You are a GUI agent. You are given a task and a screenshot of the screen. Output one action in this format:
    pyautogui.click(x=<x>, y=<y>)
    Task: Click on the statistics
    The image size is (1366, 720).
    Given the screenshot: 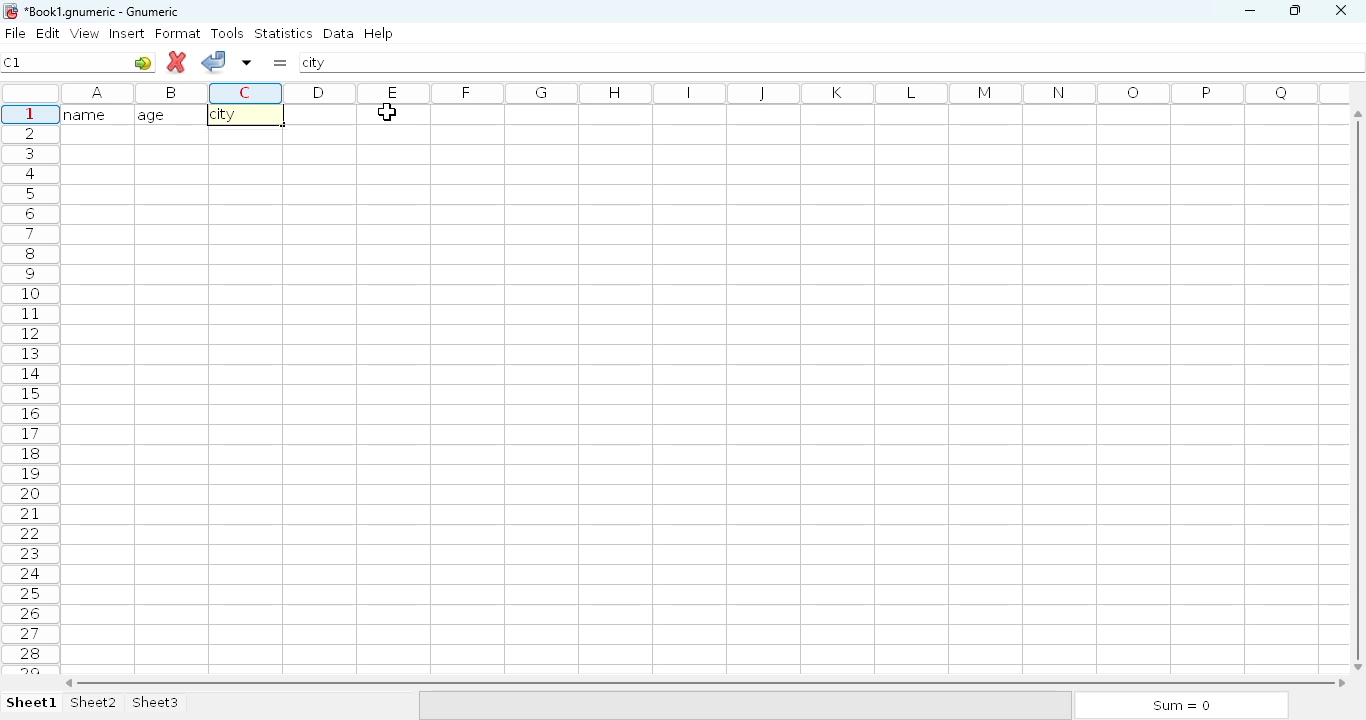 What is the action you would take?
    pyautogui.click(x=283, y=32)
    